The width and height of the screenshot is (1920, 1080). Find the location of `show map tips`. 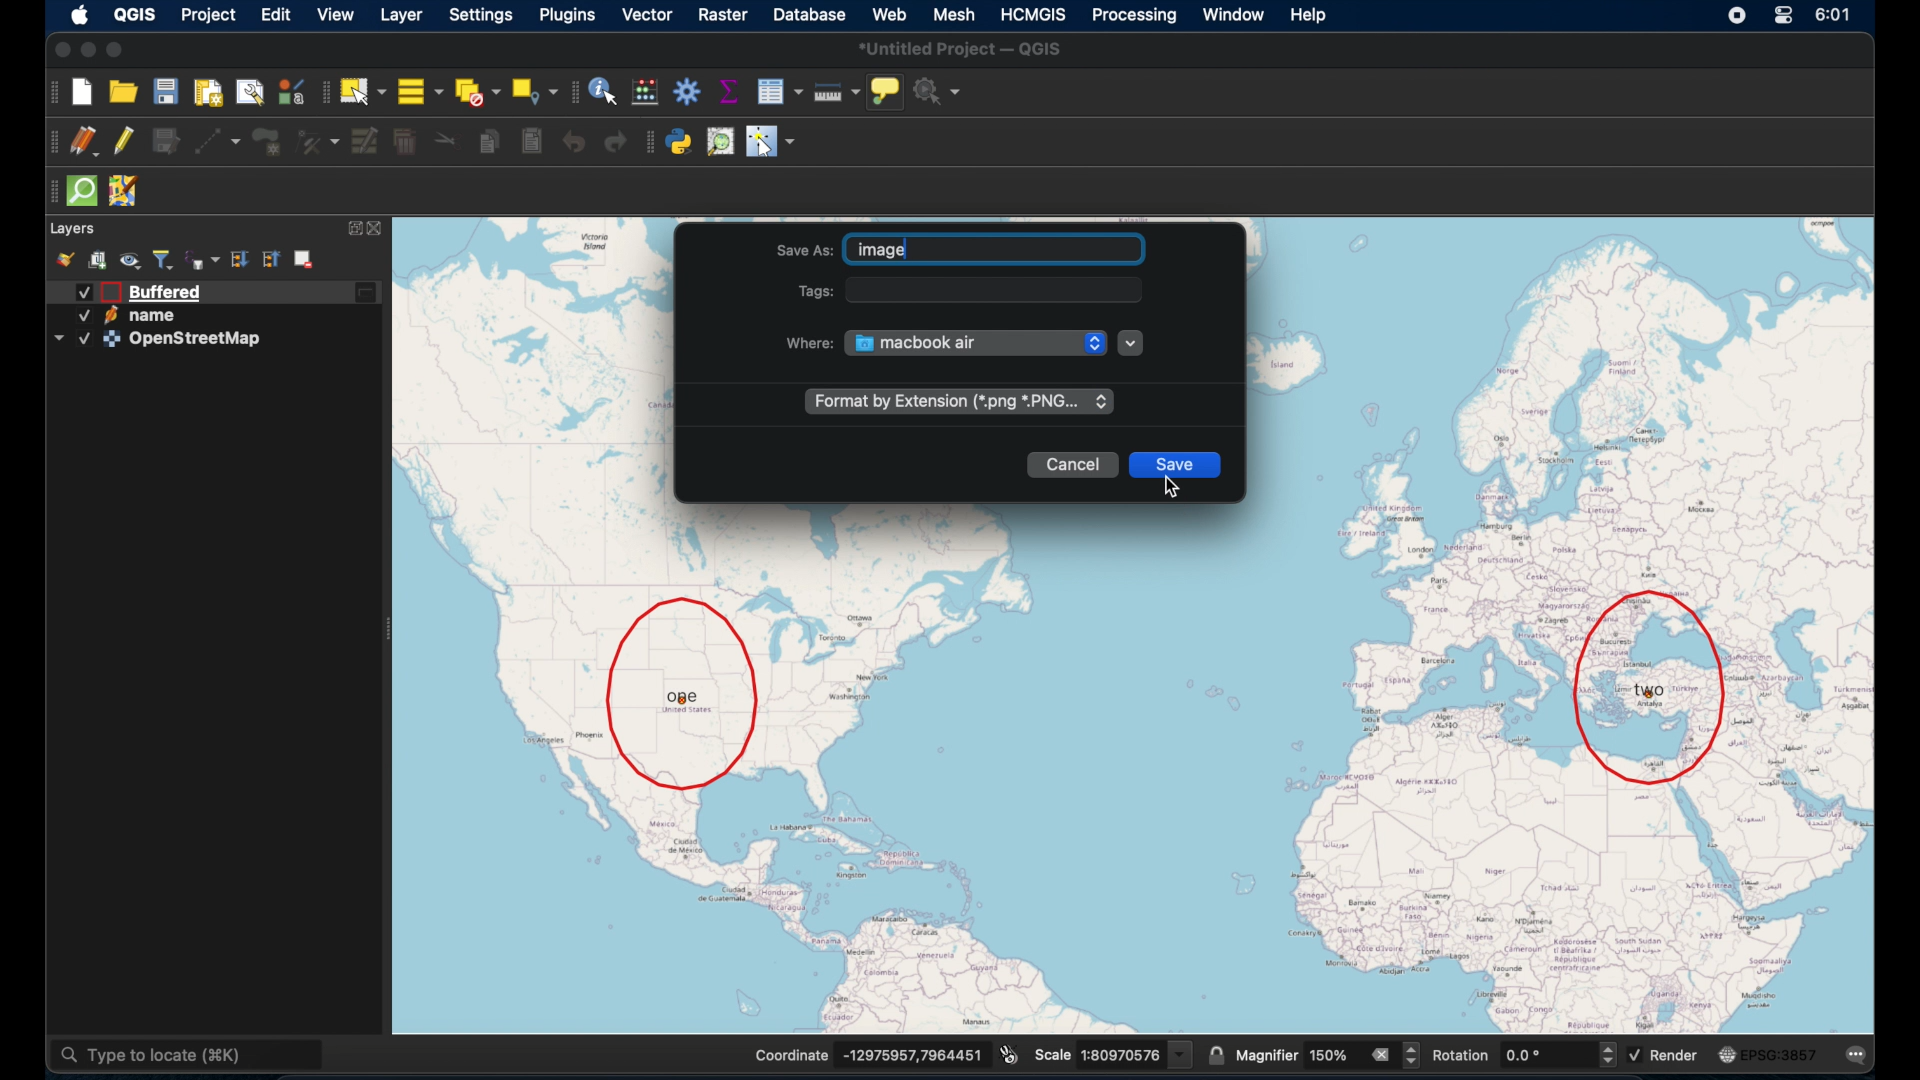

show map tips is located at coordinates (887, 91).